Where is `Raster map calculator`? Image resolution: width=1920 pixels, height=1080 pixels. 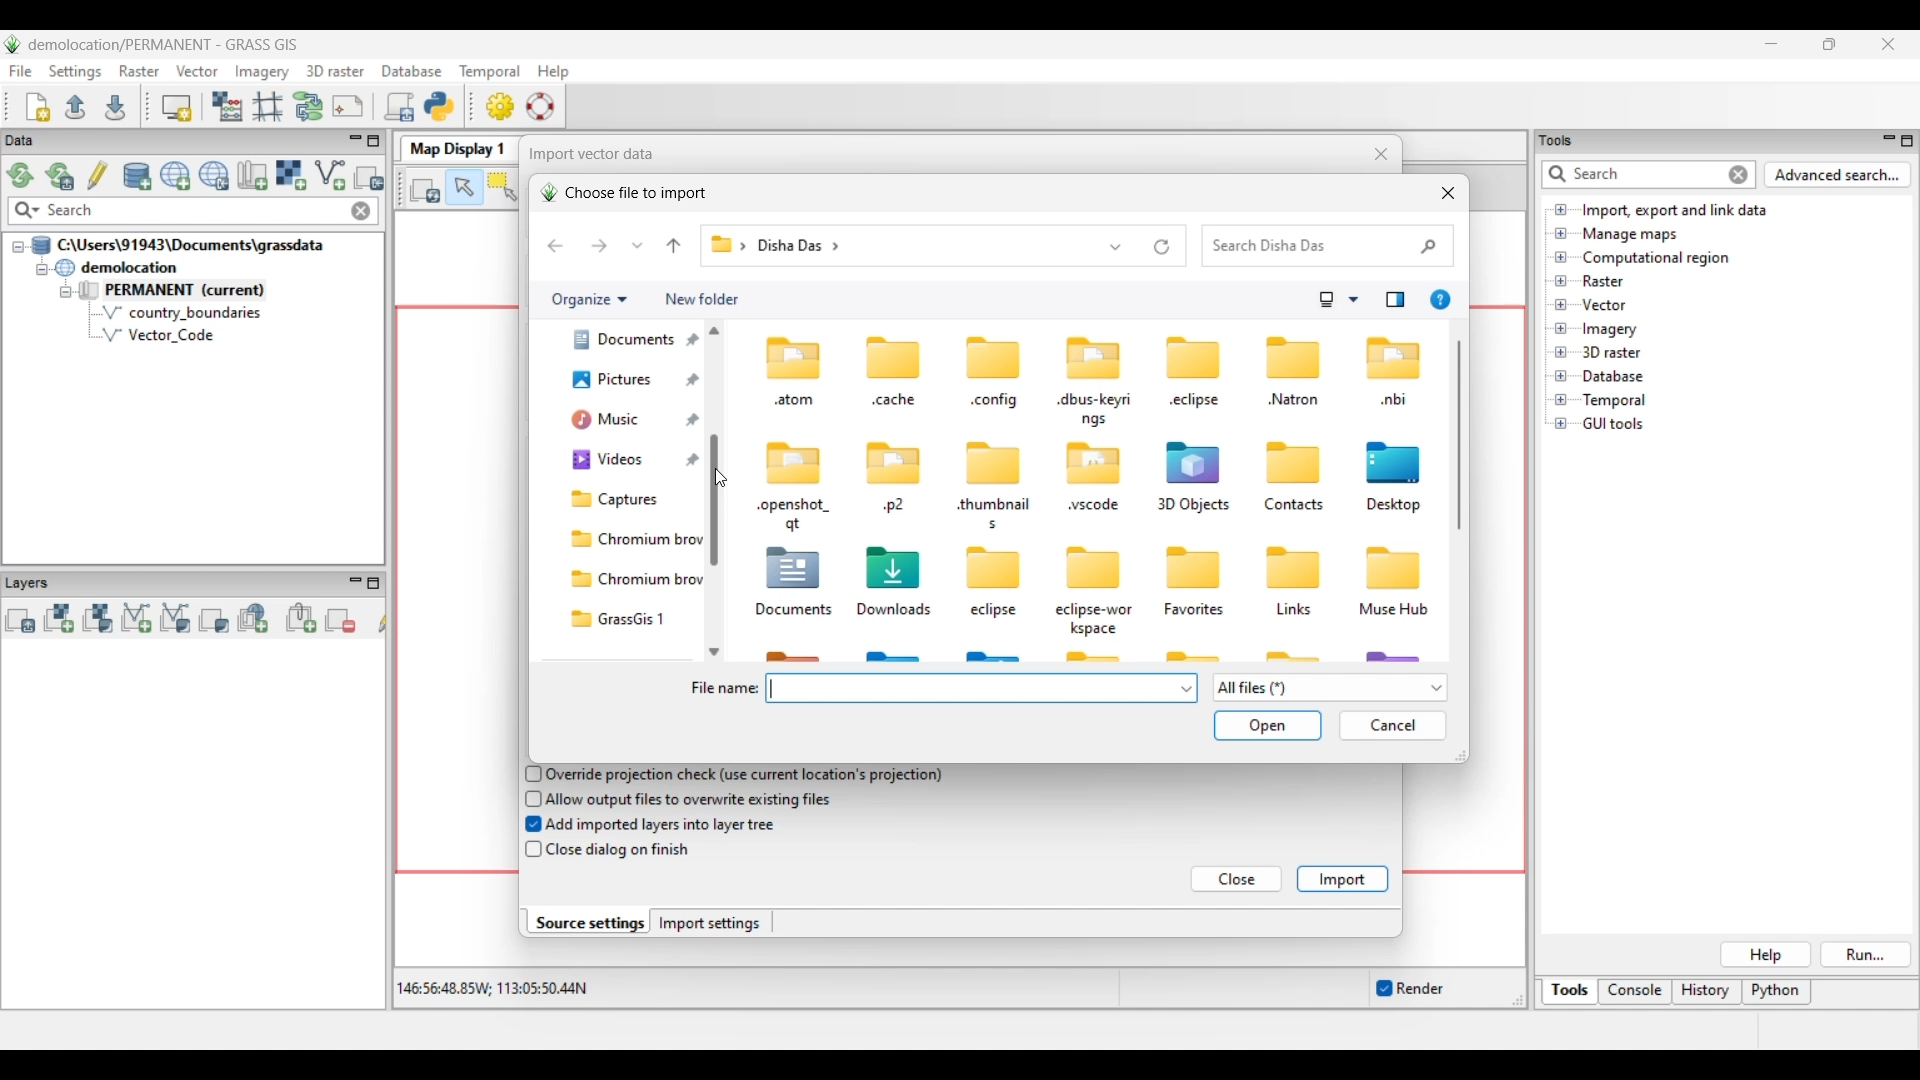
Raster map calculator is located at coordinates (227, 106).